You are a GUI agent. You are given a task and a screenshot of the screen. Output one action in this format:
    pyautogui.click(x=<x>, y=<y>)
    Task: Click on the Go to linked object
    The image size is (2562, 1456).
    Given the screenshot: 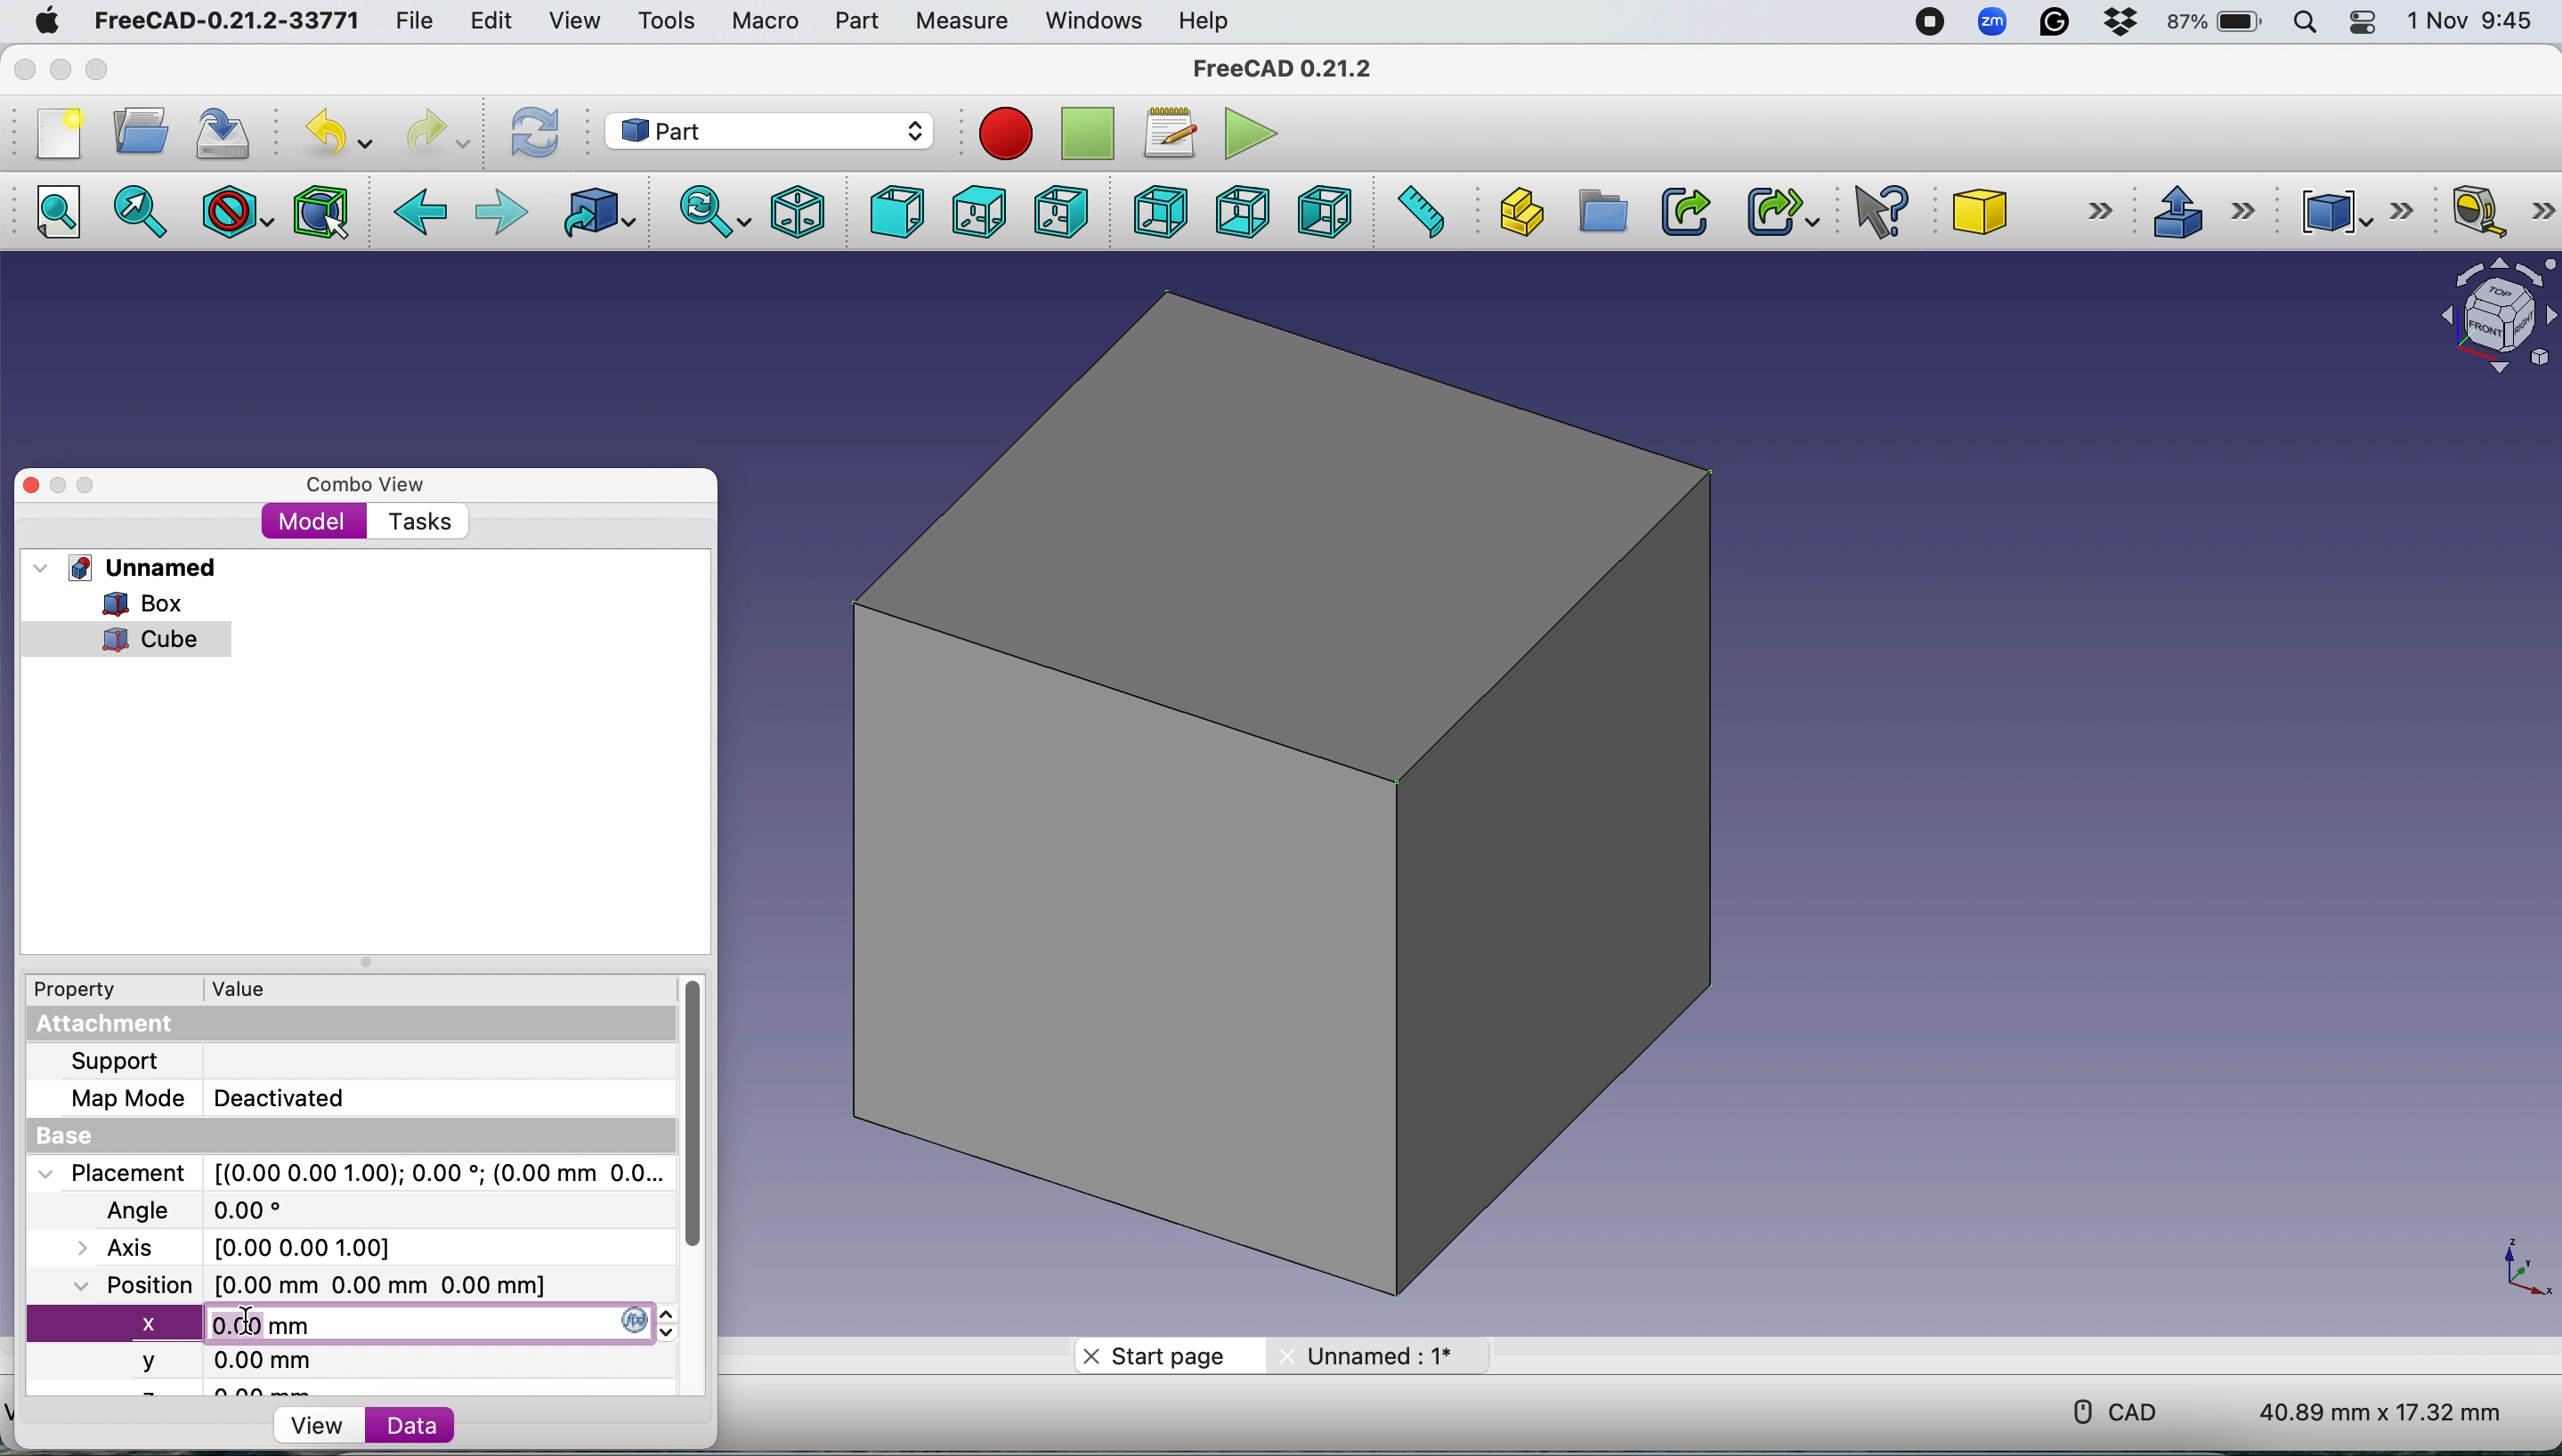 What is the action you would take?
    pyautogui.click(x=603, y=213)
    